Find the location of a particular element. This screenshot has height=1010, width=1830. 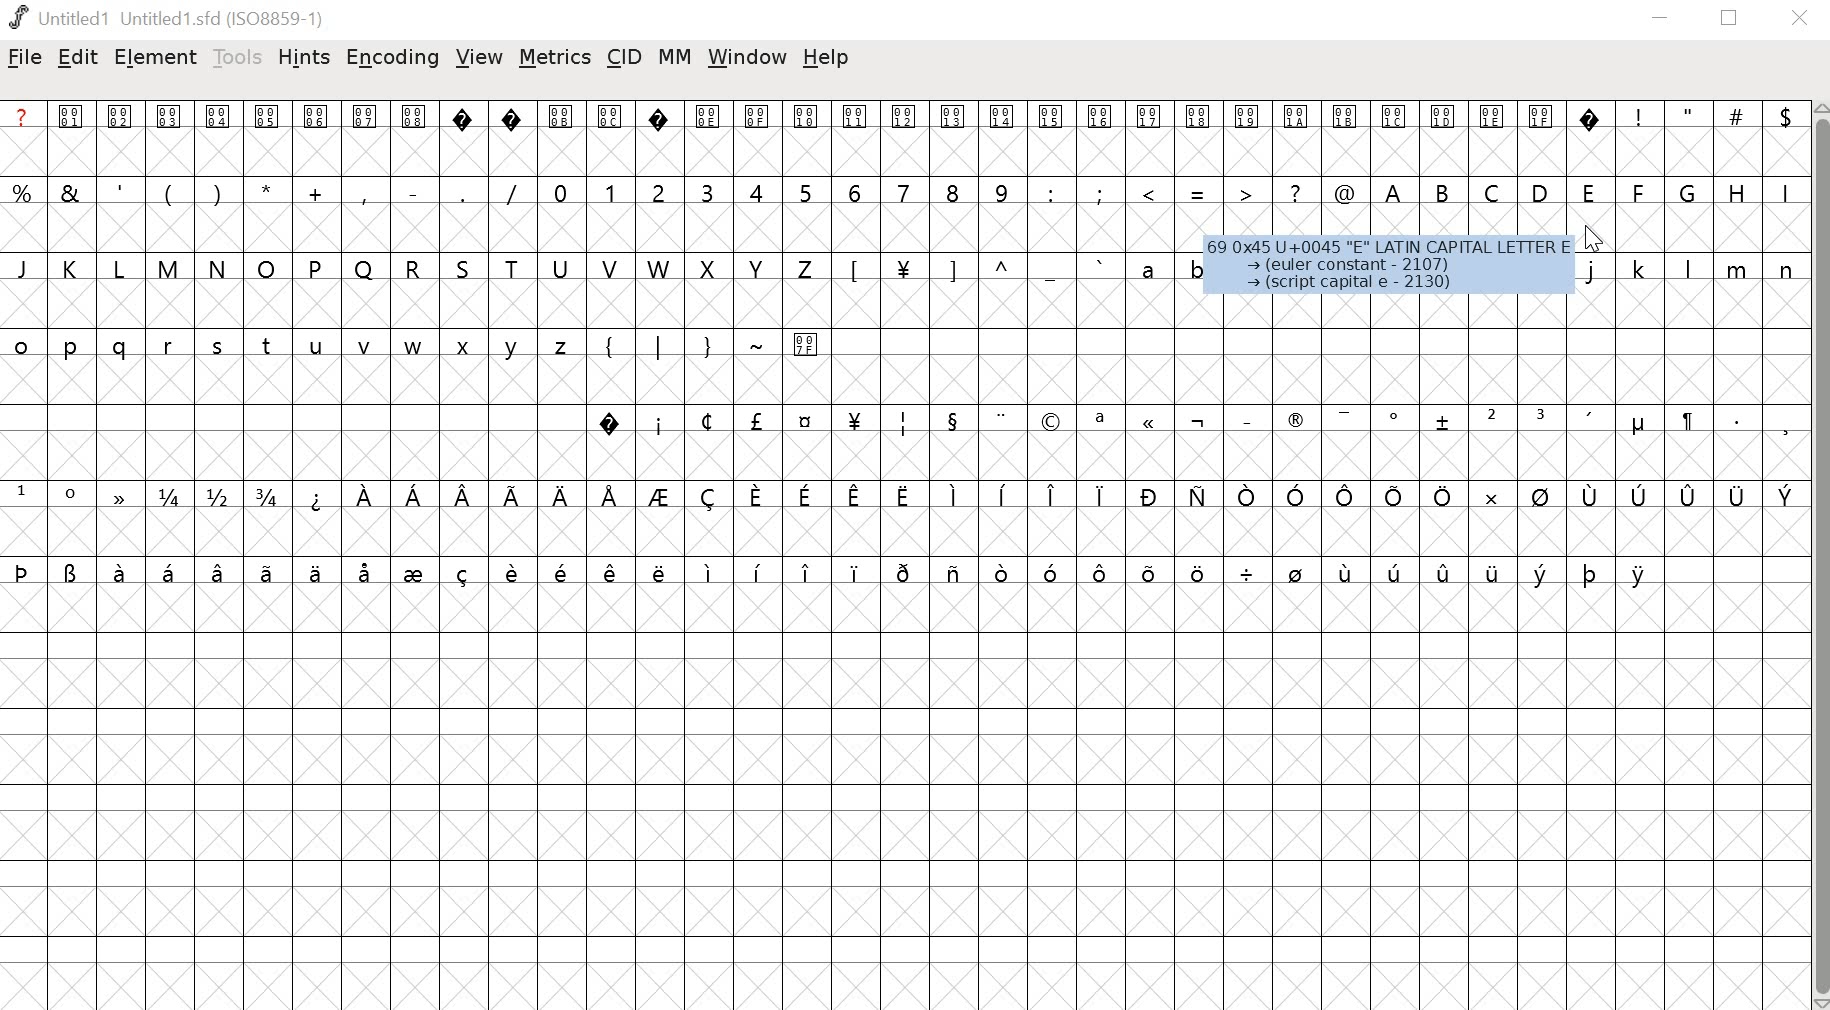

view is located at coordinates (480, 61).